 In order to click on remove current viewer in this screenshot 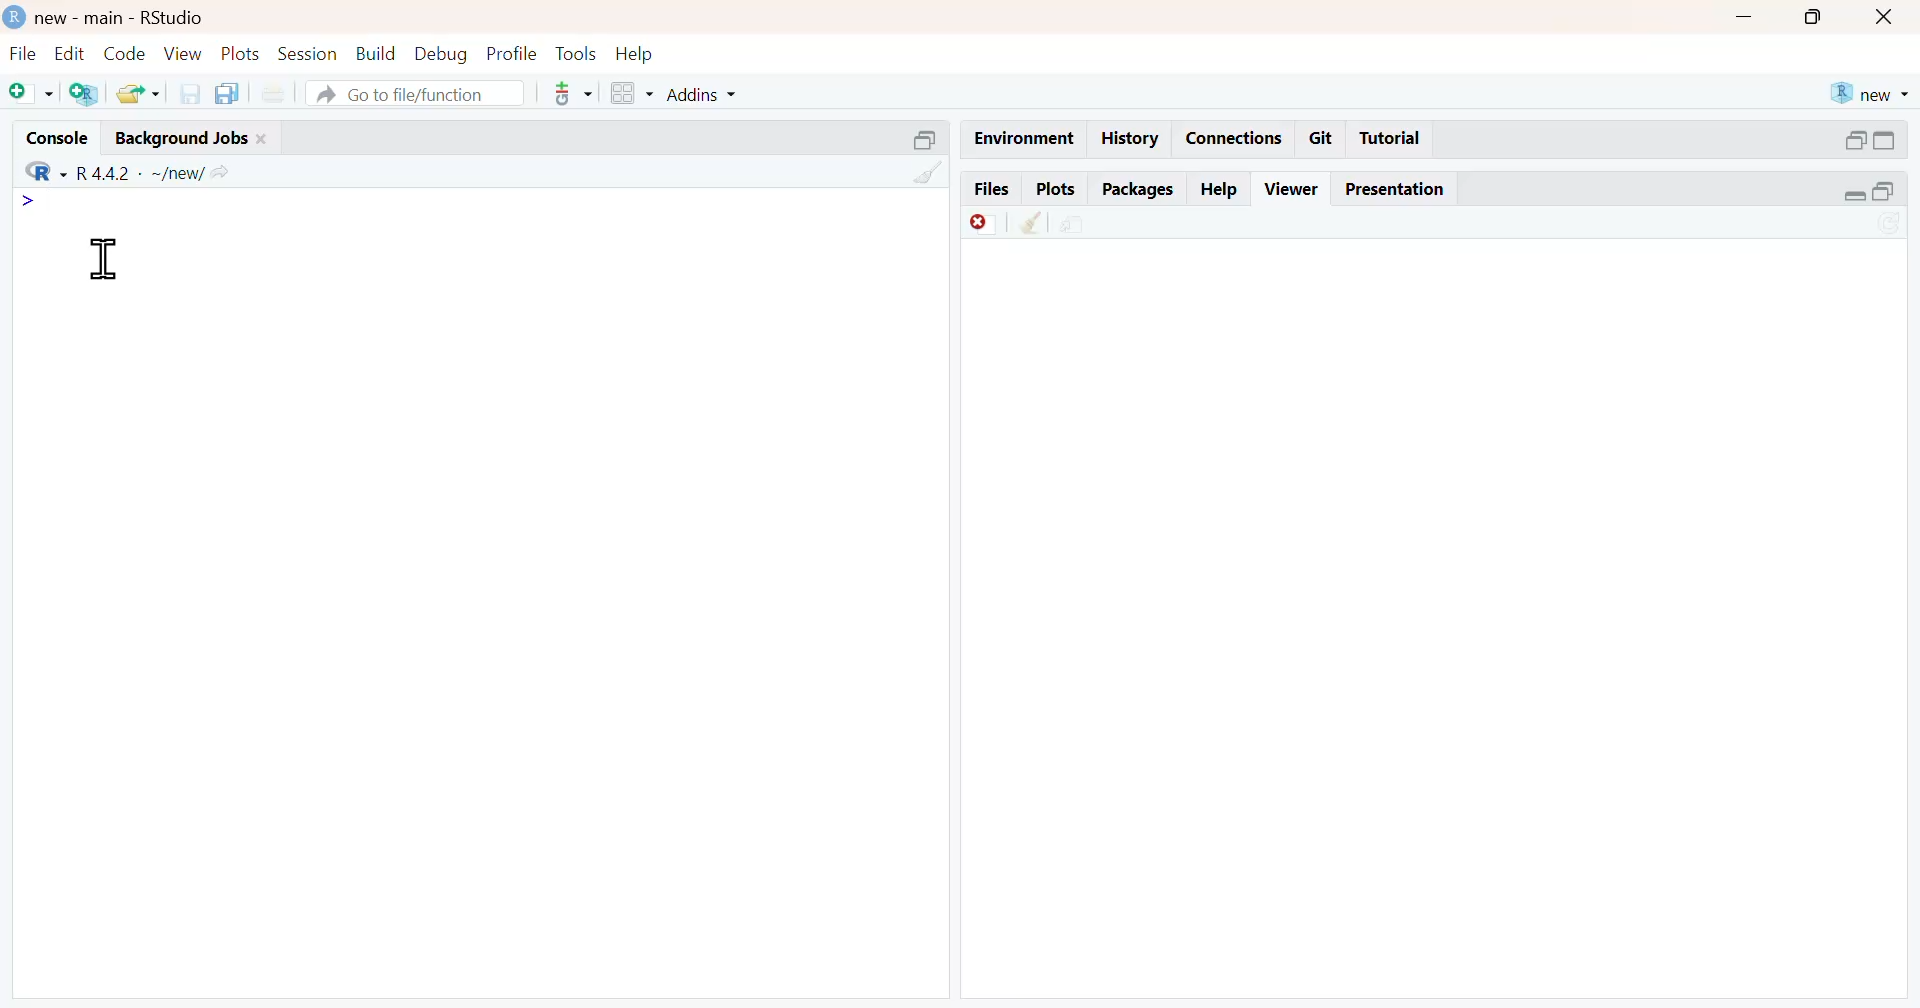, I will do `click(979, 225)`.